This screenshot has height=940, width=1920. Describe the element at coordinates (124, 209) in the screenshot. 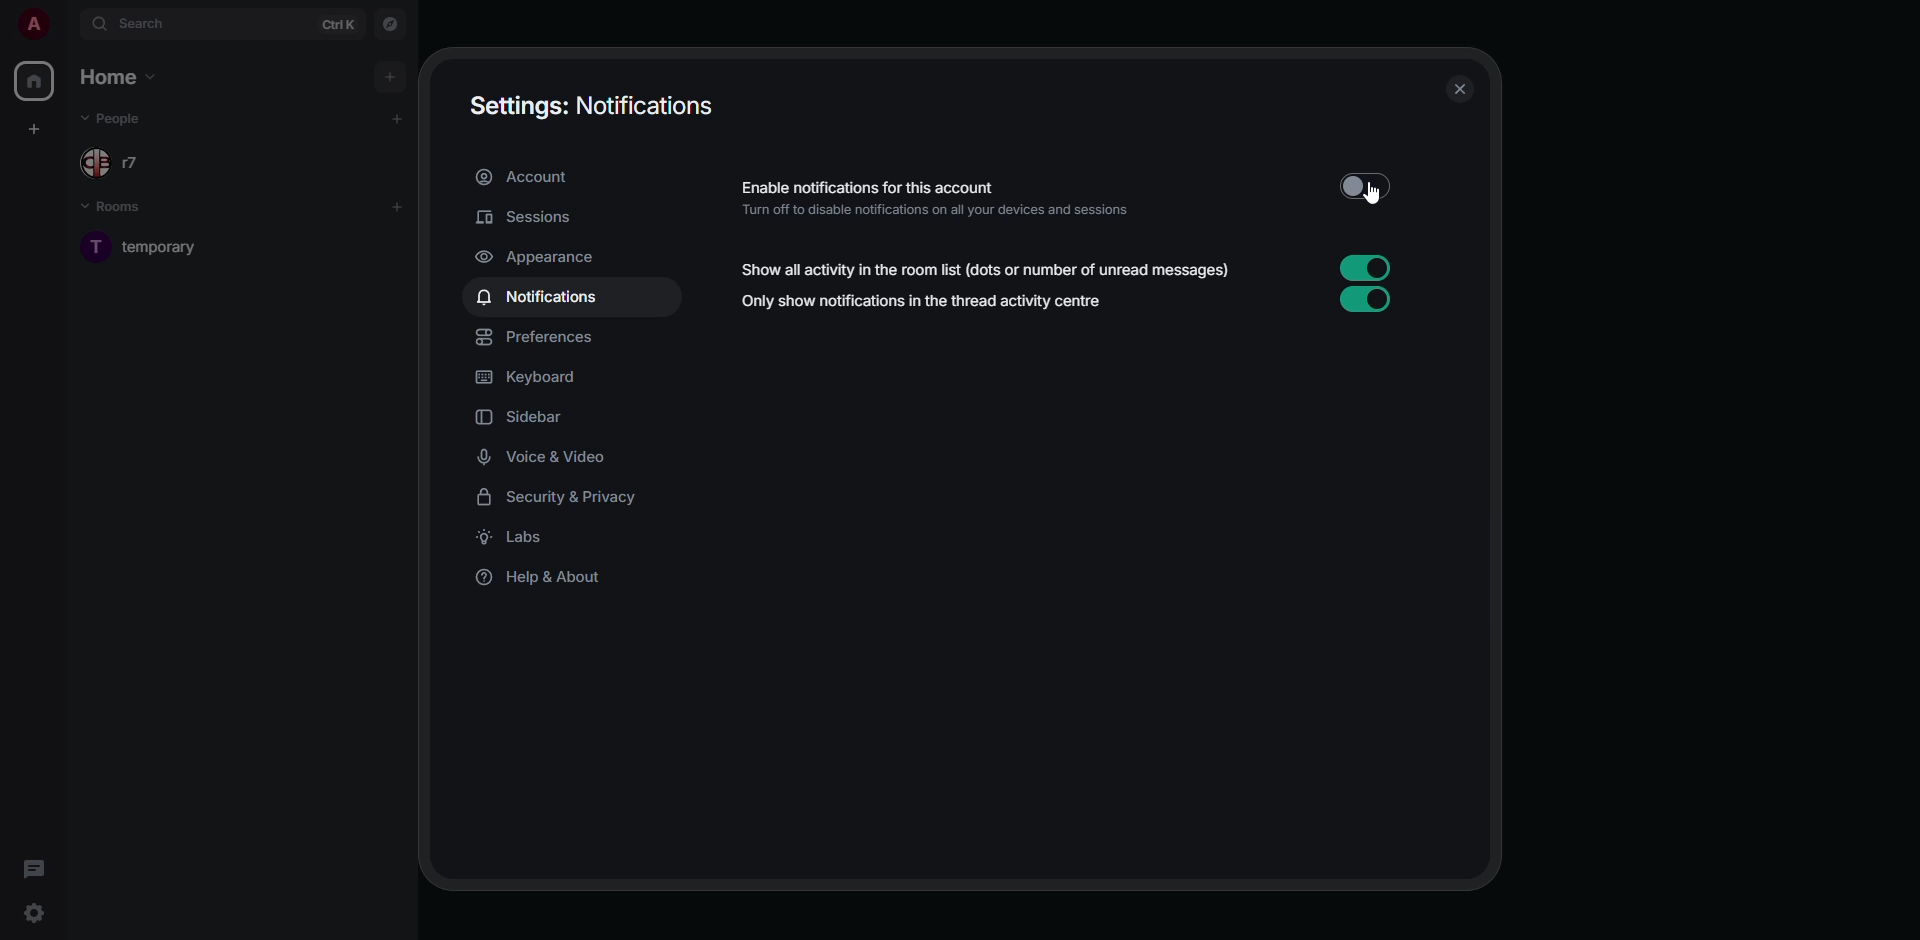

I see `rooms` at that location.